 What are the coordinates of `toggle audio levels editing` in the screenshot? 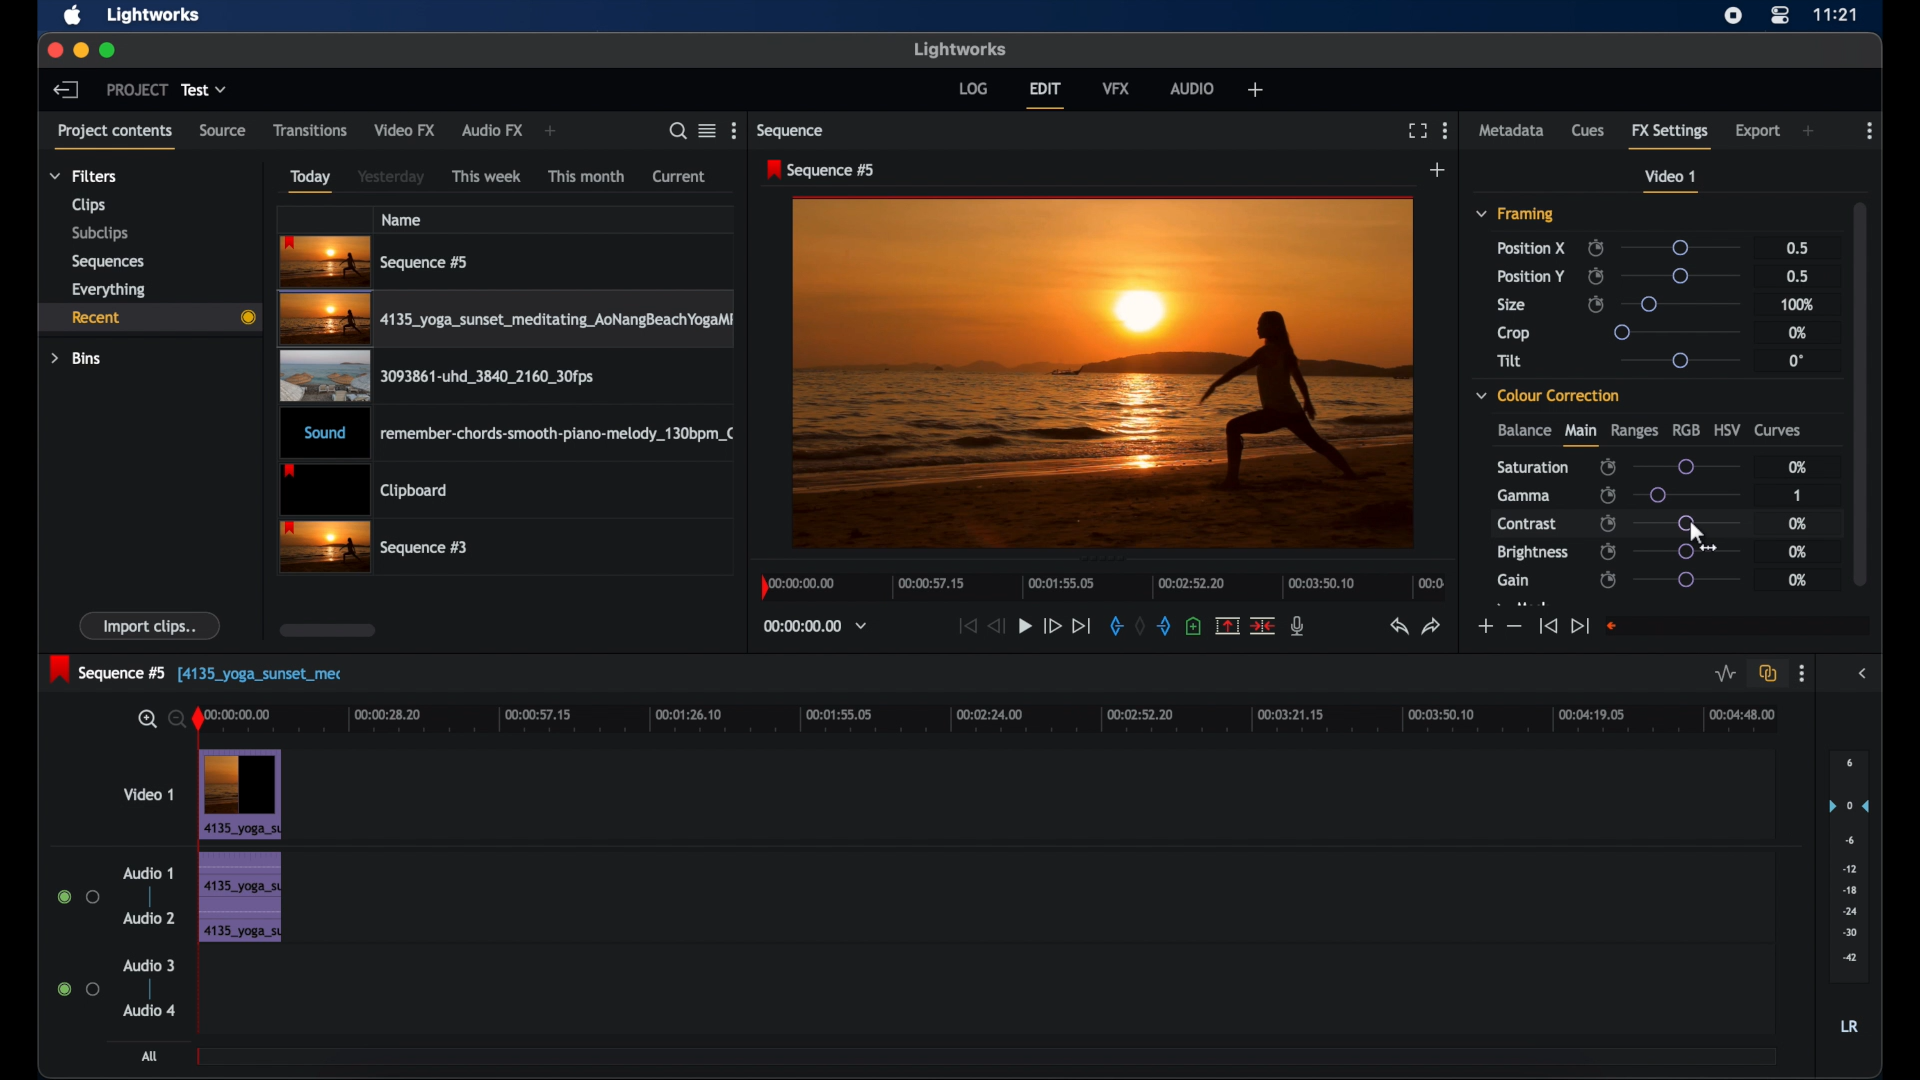 It's located at (1726, 674).